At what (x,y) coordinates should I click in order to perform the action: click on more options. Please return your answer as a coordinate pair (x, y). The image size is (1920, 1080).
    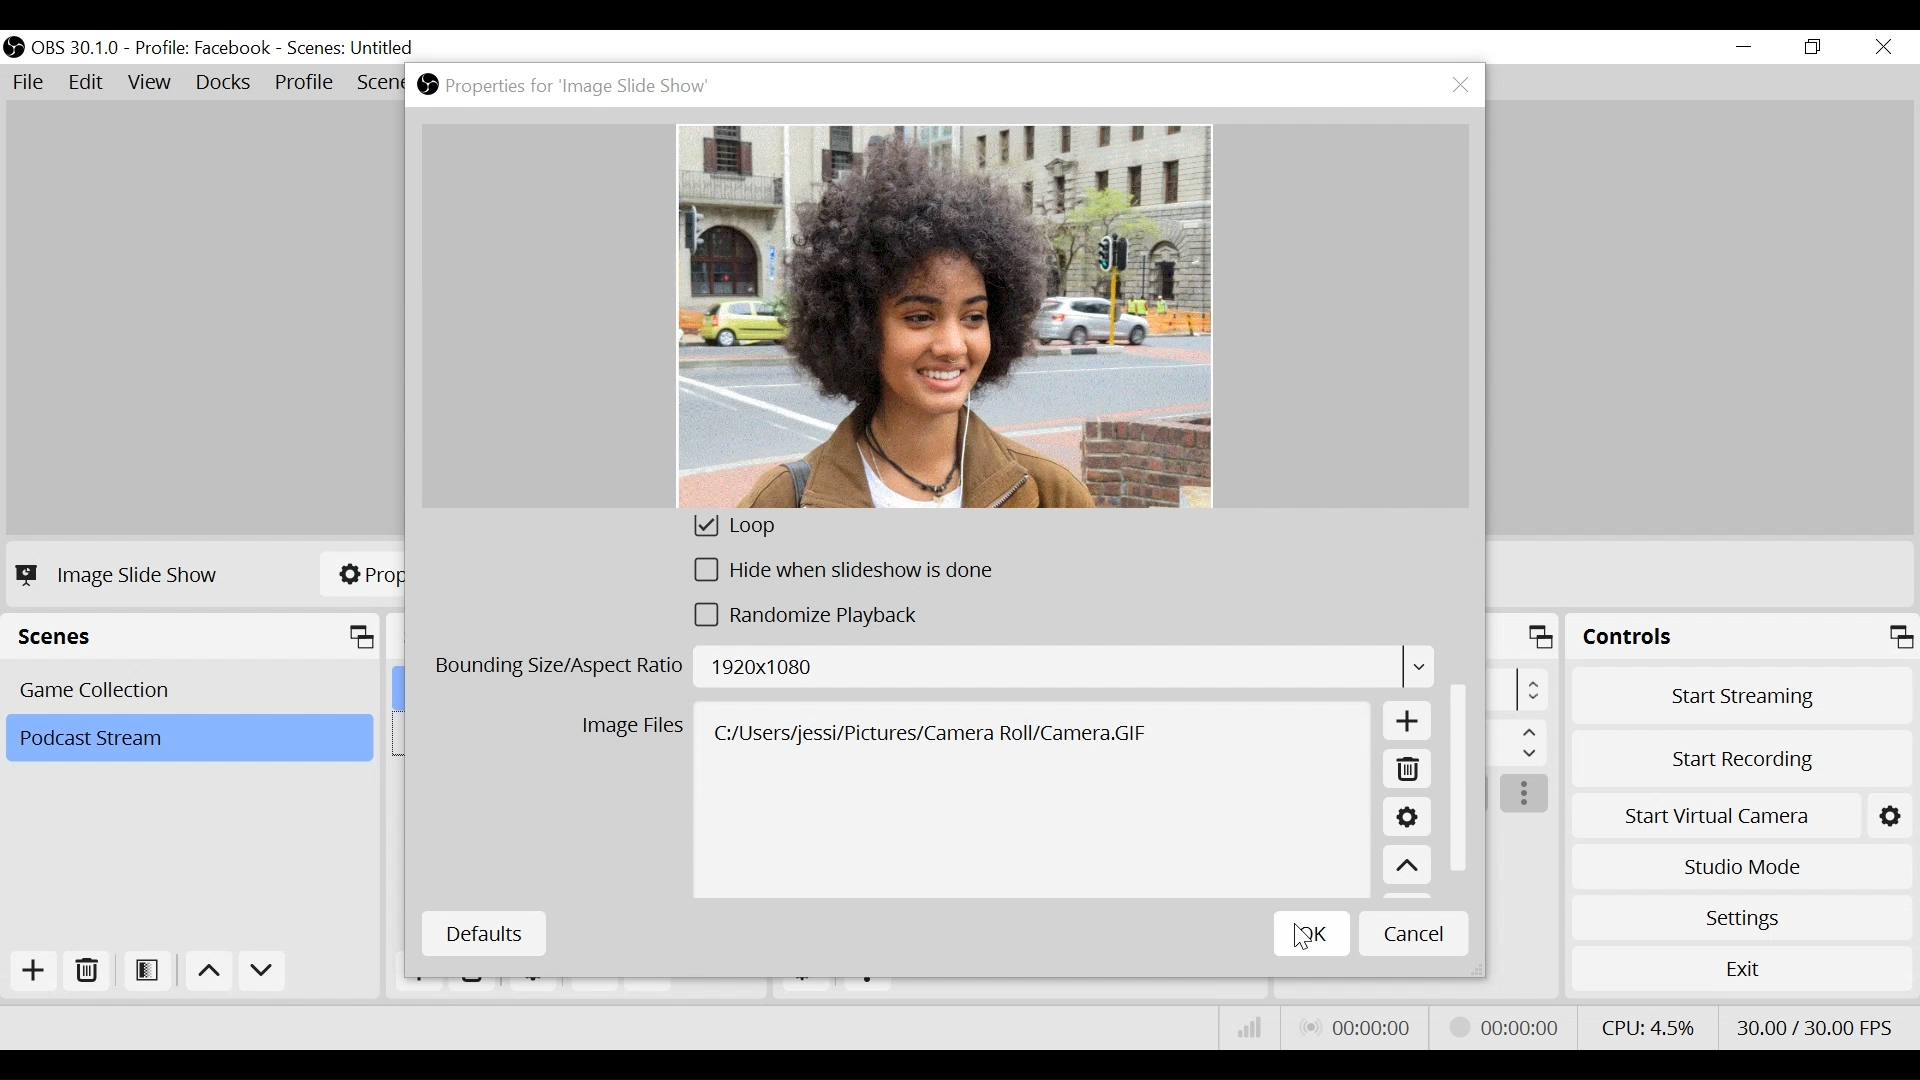
    Looking at the image, I should click on (1526, 795).